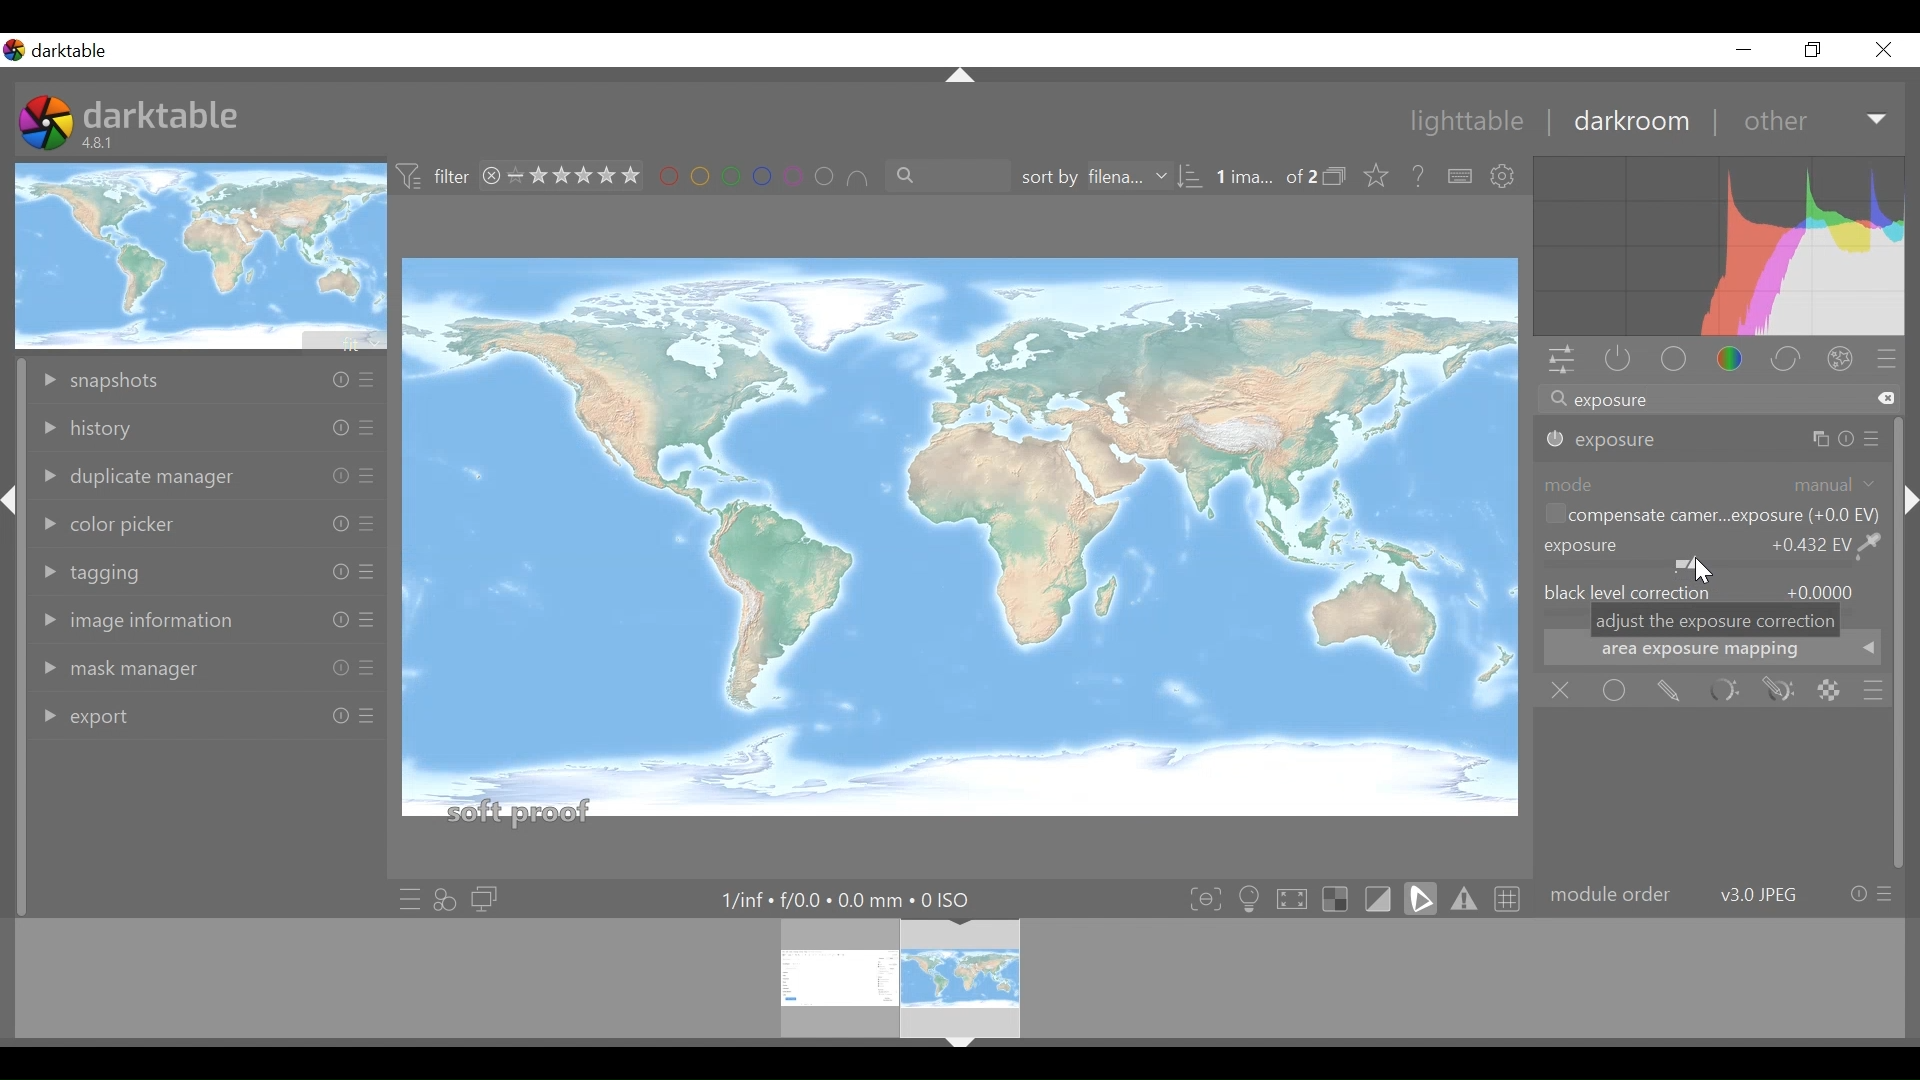 This screenshot has height=1080, width=1920. Describe the element at coordinates (1874, 439) in the screenshot. I see `` at that location.